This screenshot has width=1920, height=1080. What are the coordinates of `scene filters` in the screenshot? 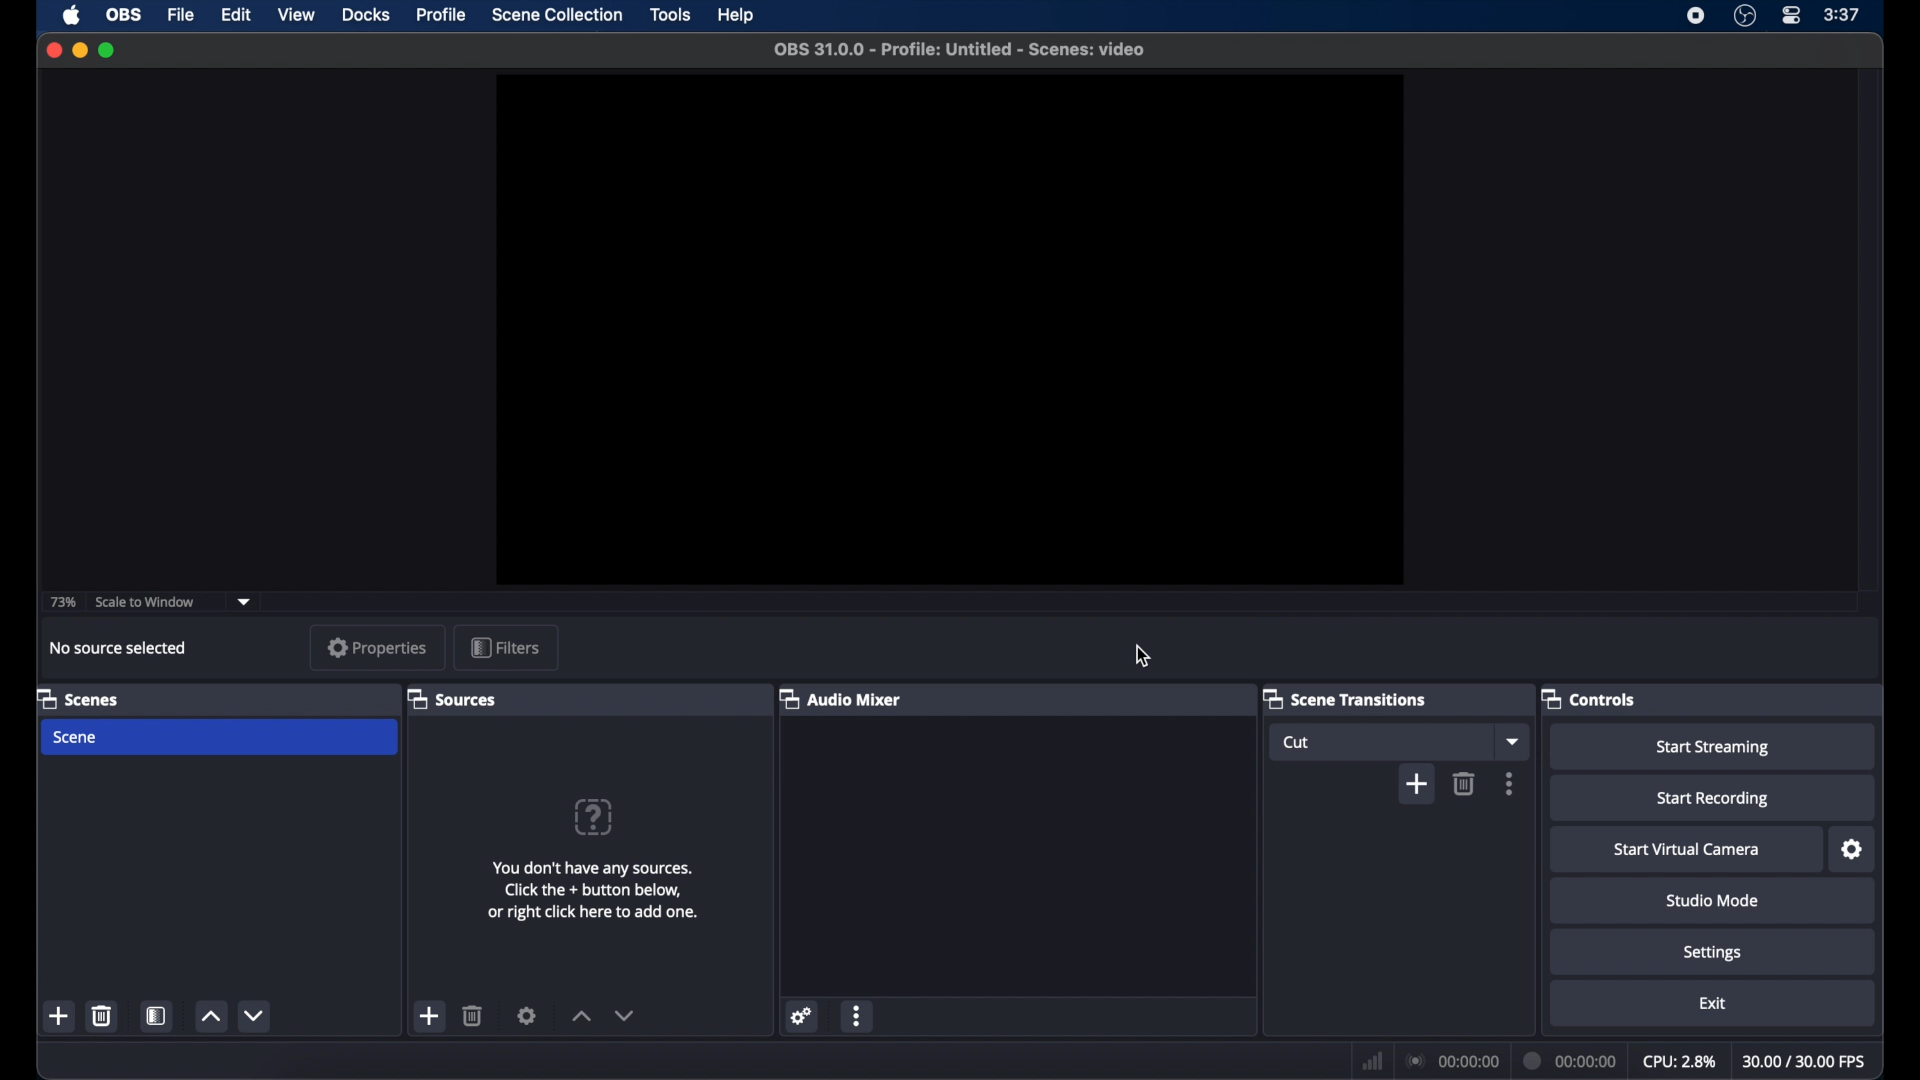 It's located at (157, 1017).